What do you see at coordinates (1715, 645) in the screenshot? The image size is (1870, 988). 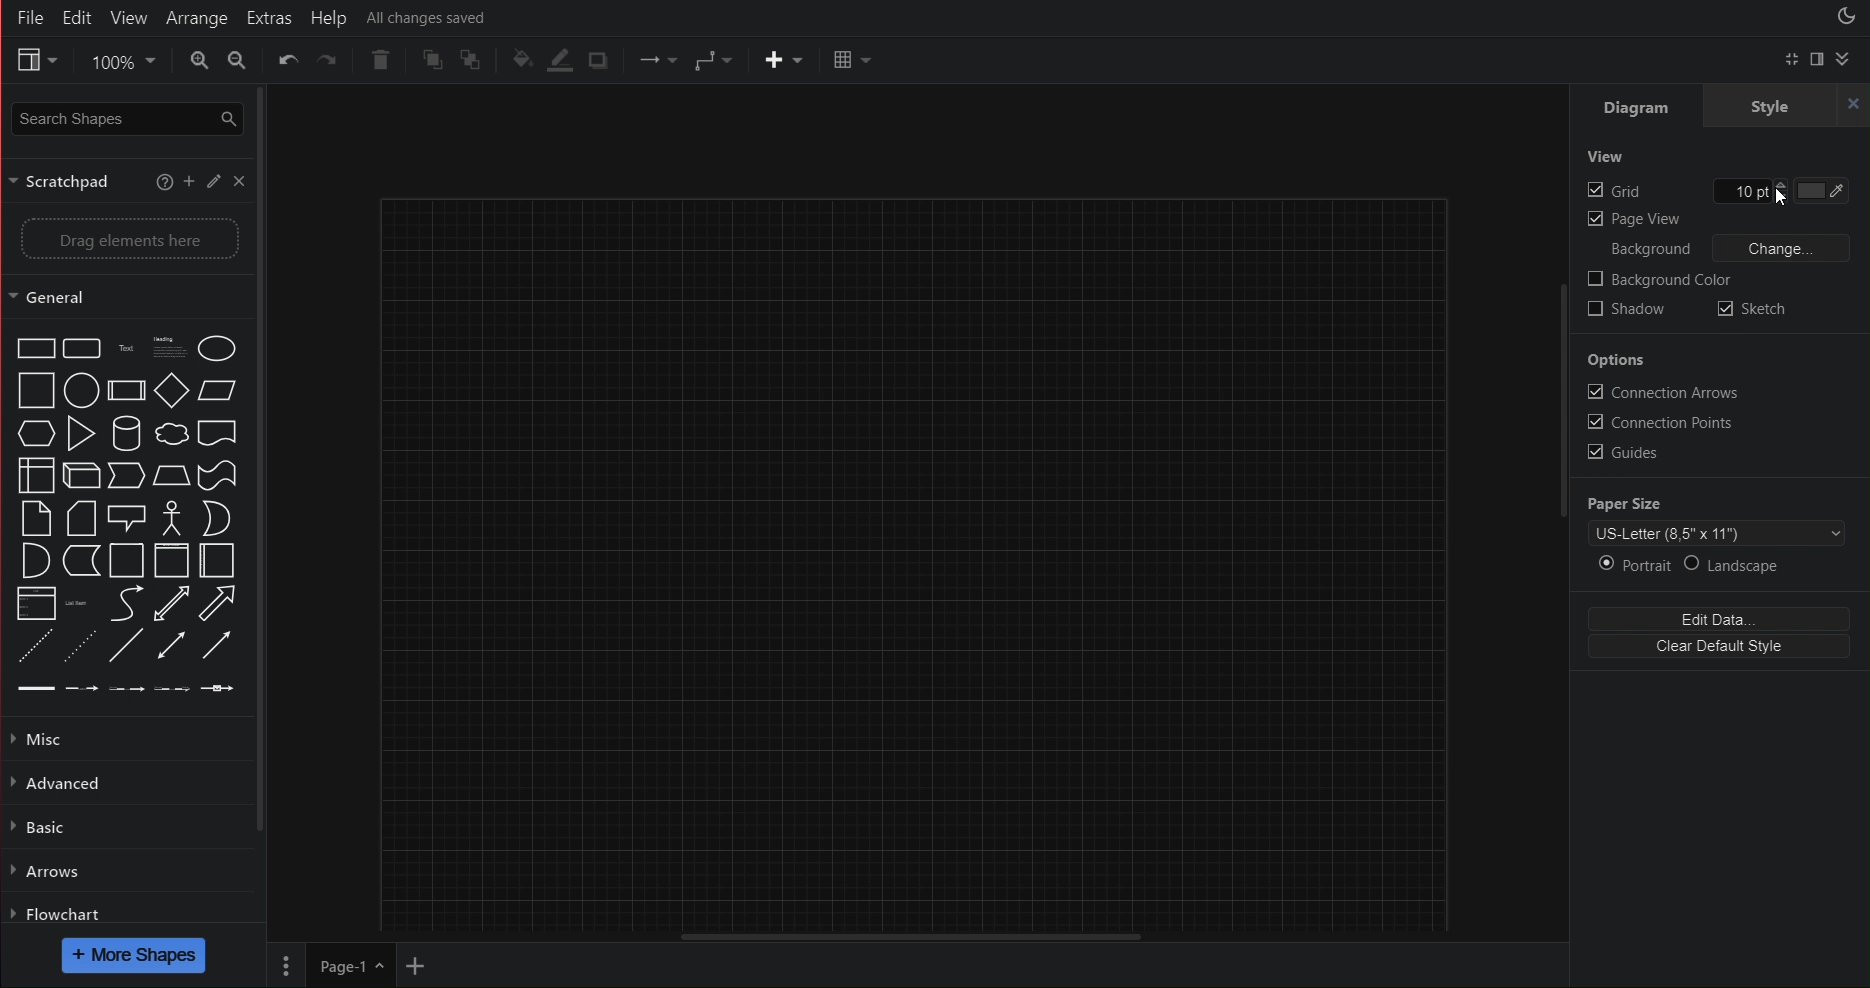 I see `Clear Default Style` at bounding box center [1715, 645].